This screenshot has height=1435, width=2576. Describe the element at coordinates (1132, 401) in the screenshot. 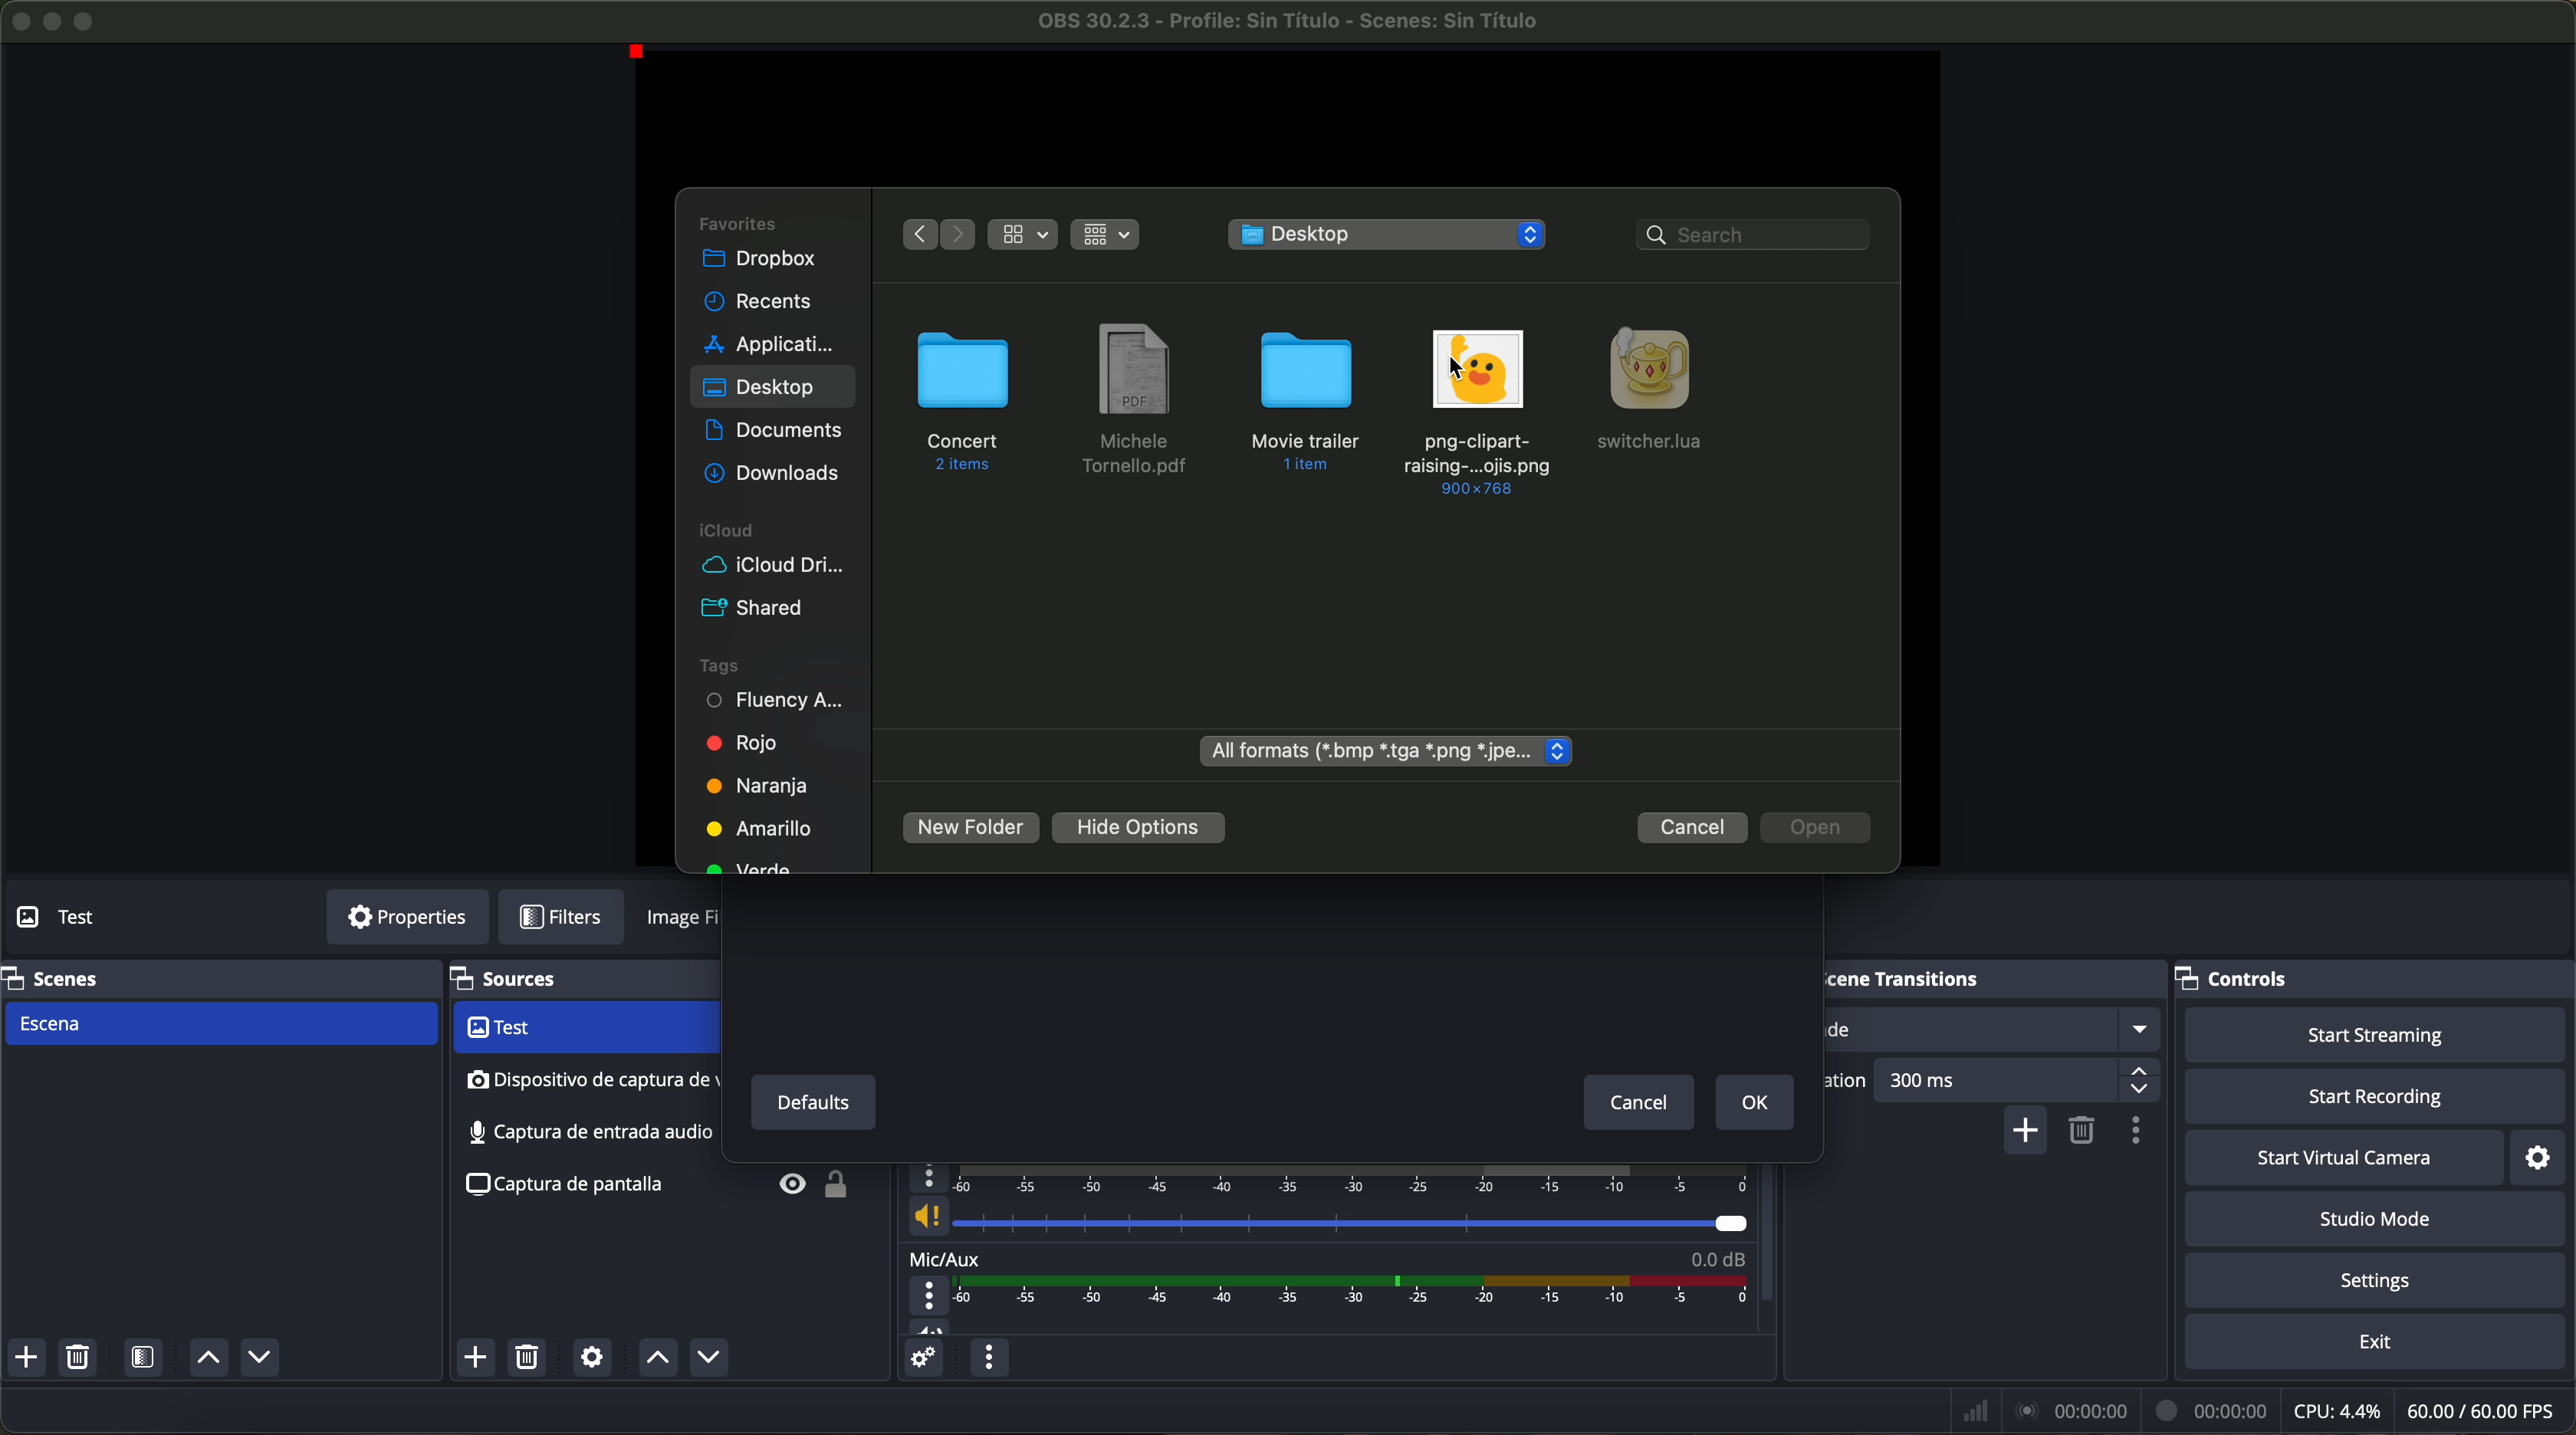

I see `file` at that location.